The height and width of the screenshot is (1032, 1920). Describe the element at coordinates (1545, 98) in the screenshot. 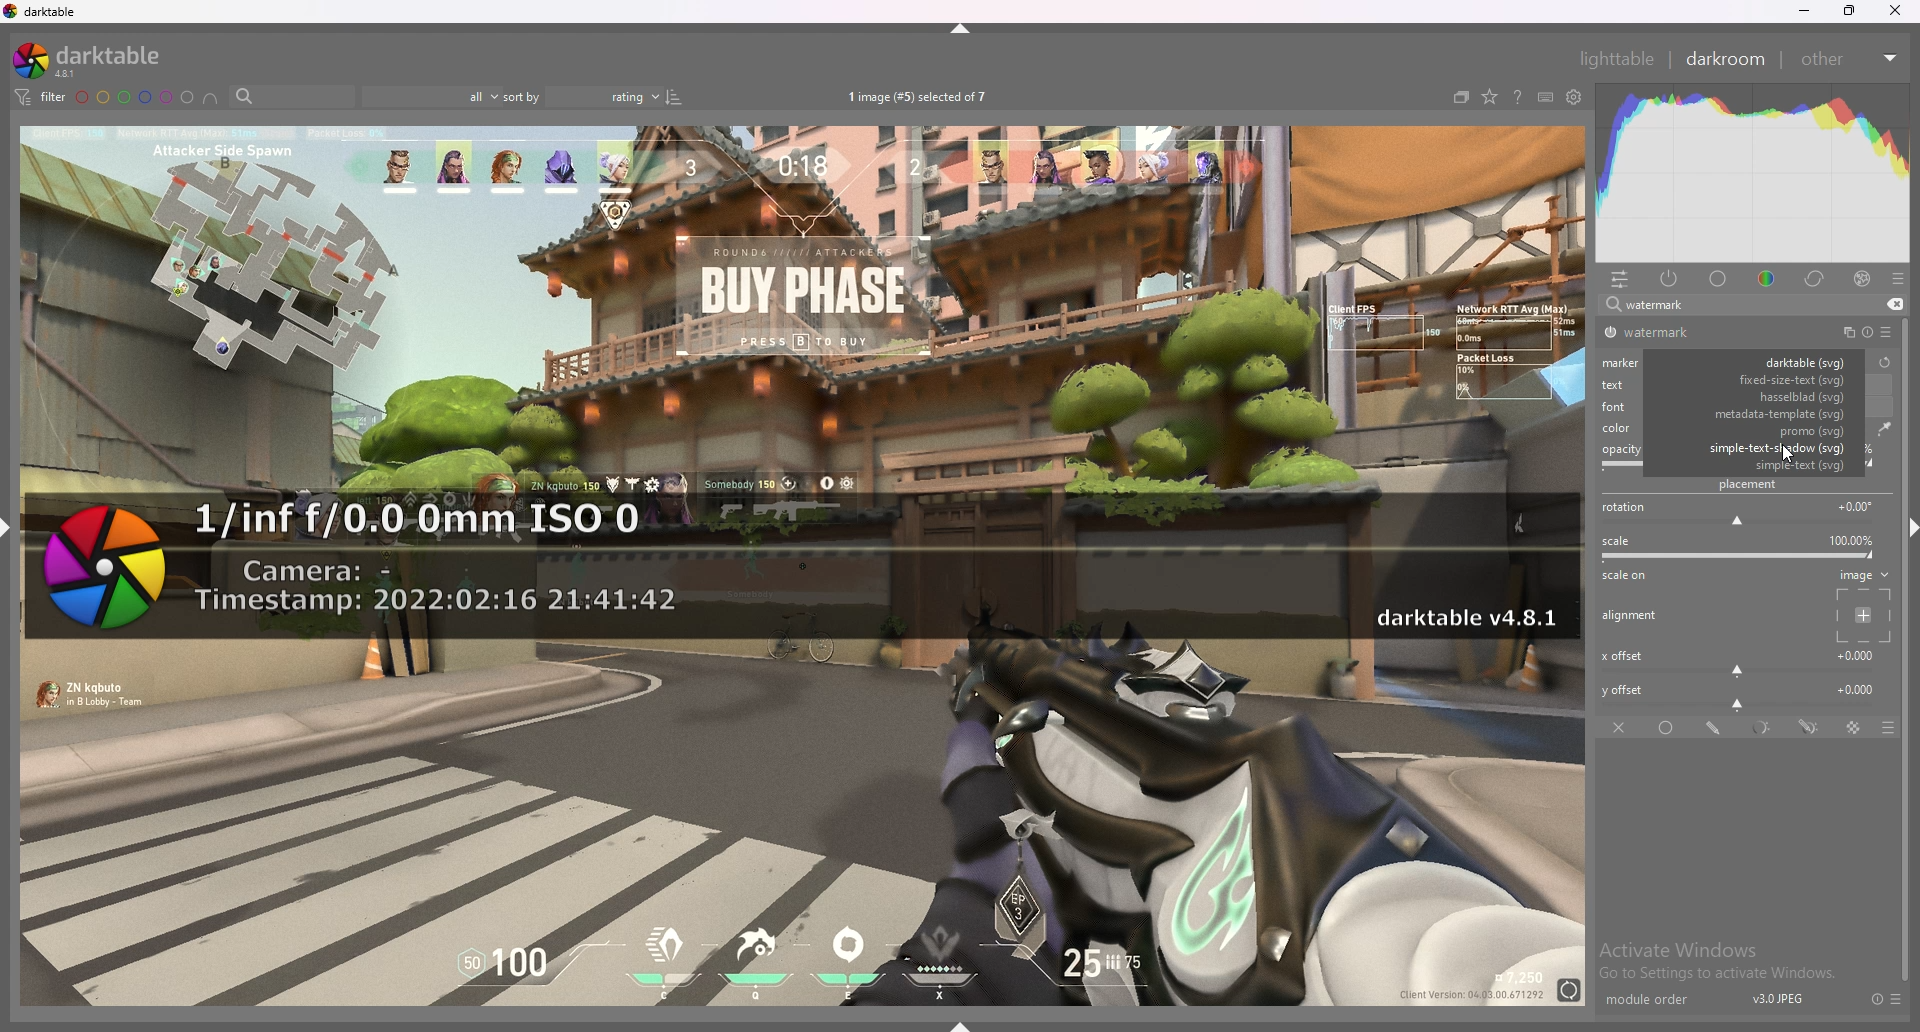

I see `keyboard shortcut` at that location.